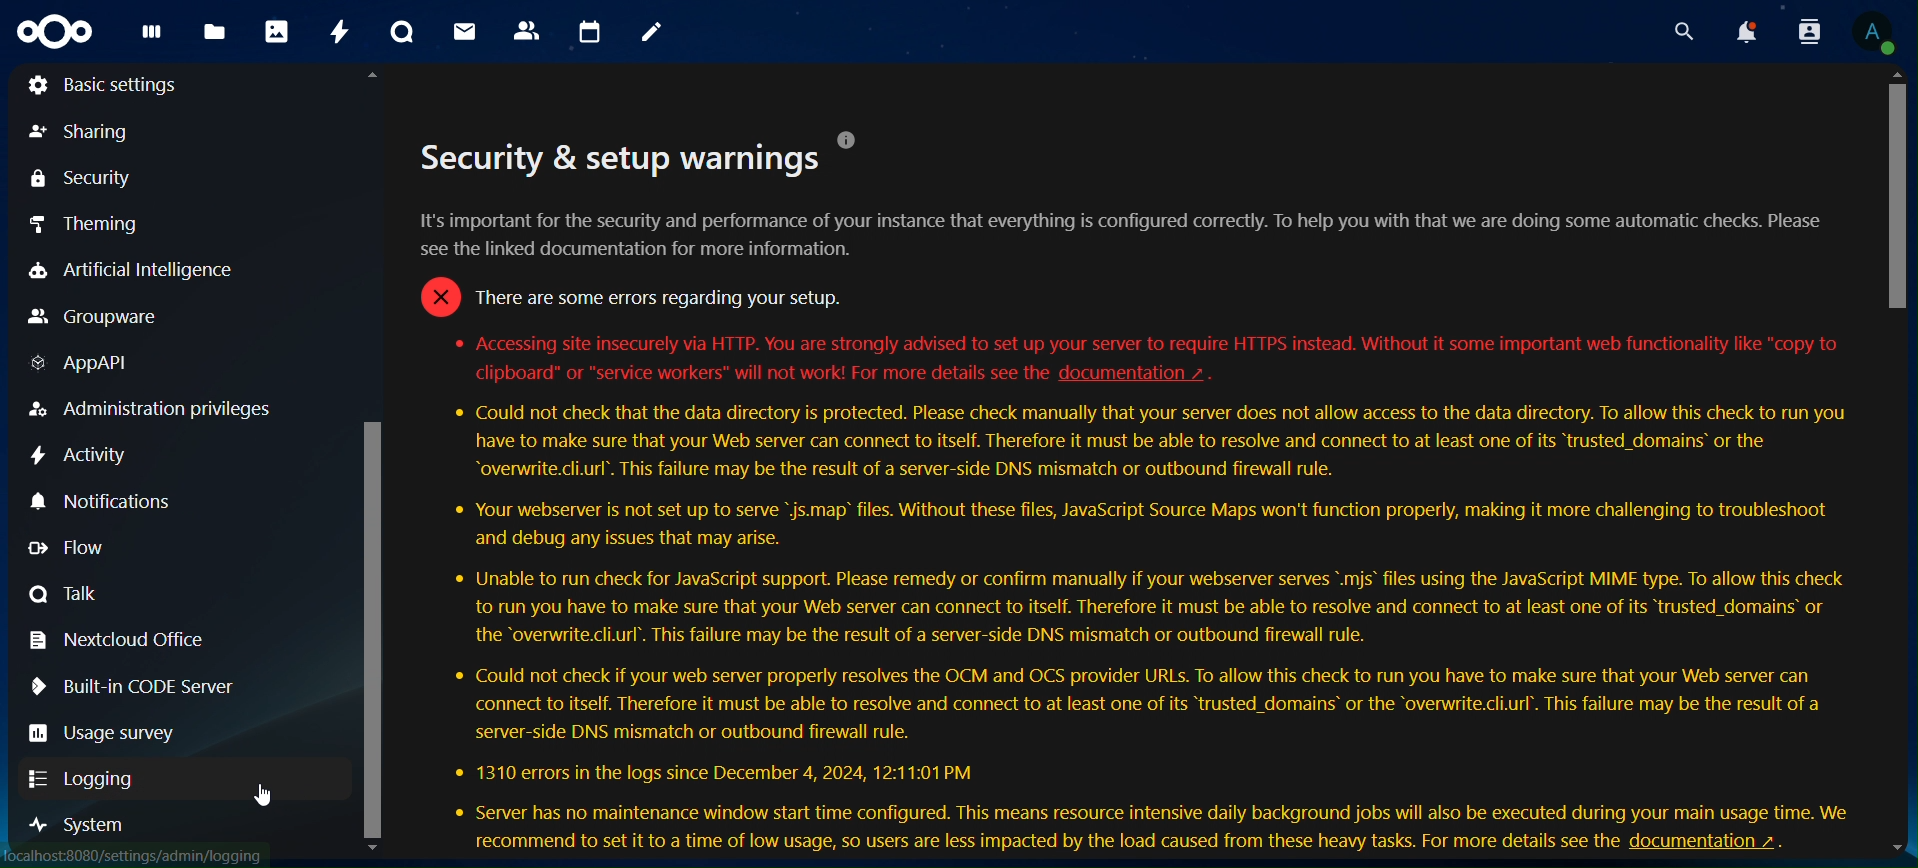 This screenshot has height=868, width=1918. Describe the element at coordinates (160, 411) in the screenshot. I see `administration privileges` at that location.